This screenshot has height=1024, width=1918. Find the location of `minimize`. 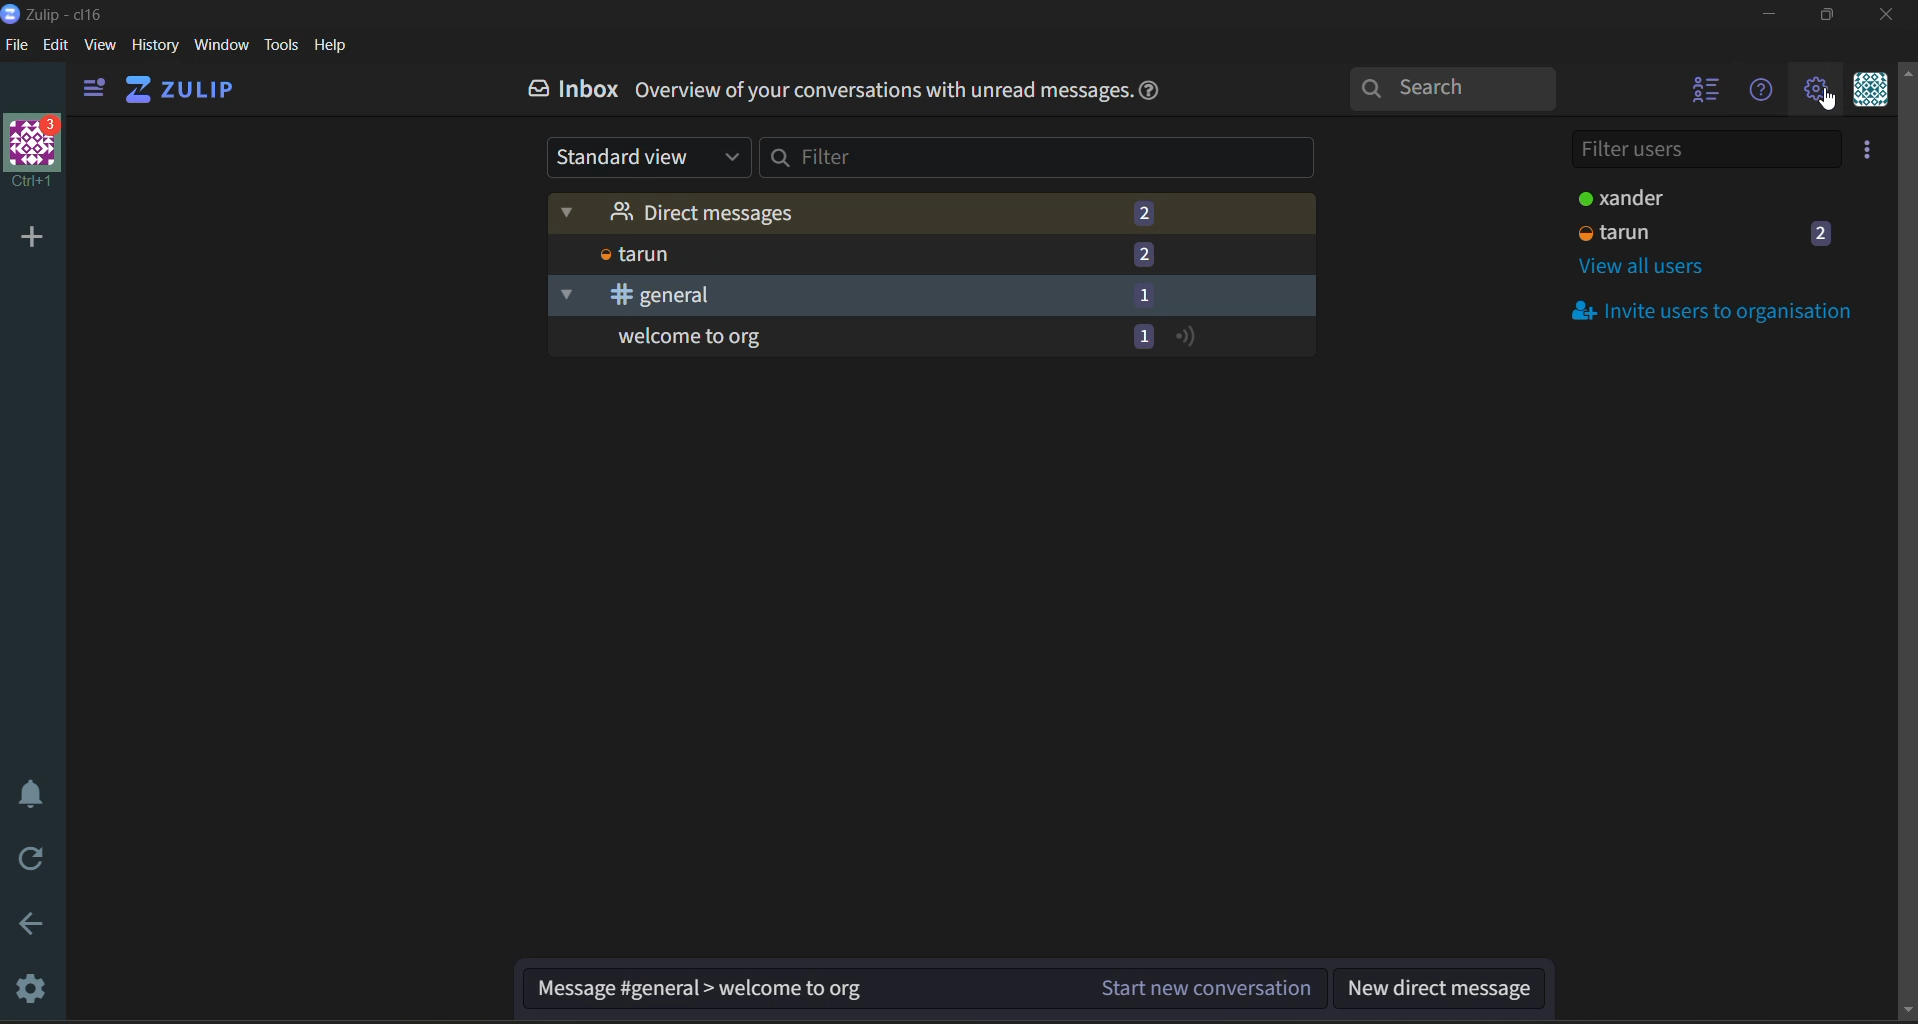

minimize is located at coordinates (1771, 14).